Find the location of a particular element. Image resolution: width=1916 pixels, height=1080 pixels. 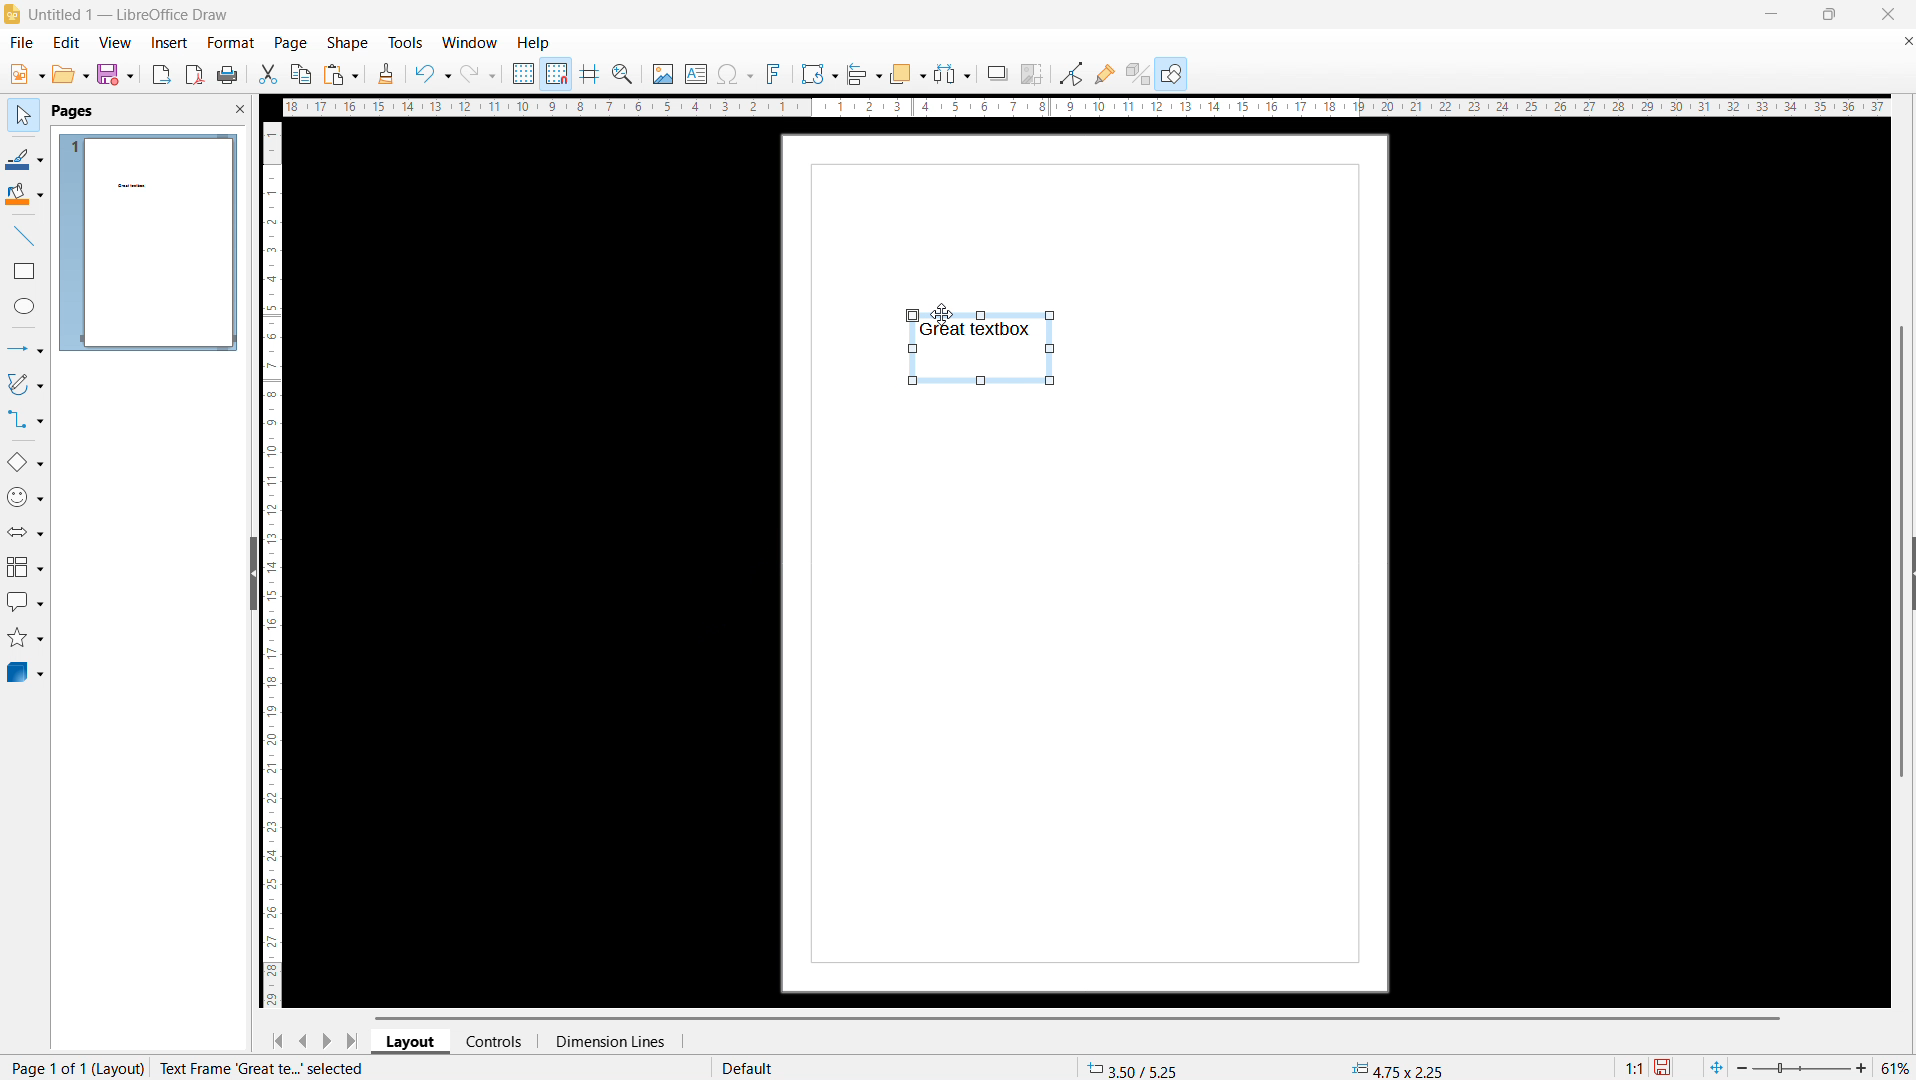

Vertical scroll bar  is located at coordinates (1901, 552).